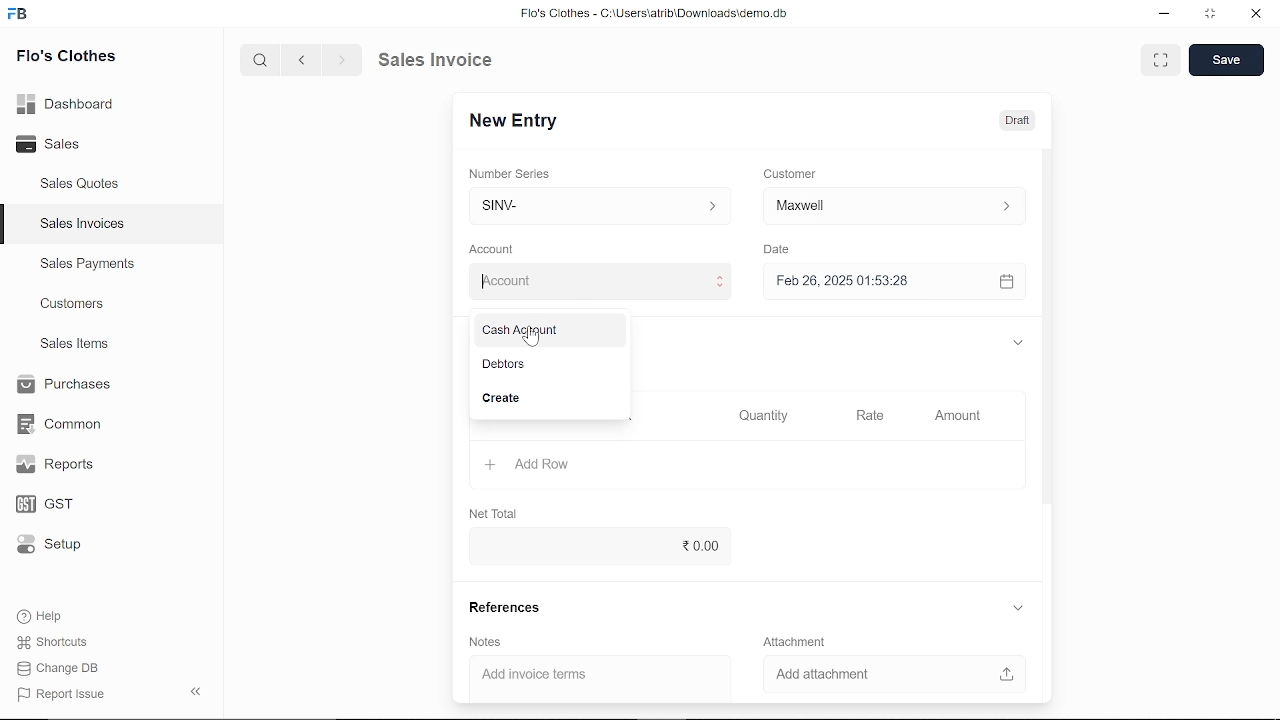 The image size is (1280, 720). I want to click on New Entry, so click(521, 121).